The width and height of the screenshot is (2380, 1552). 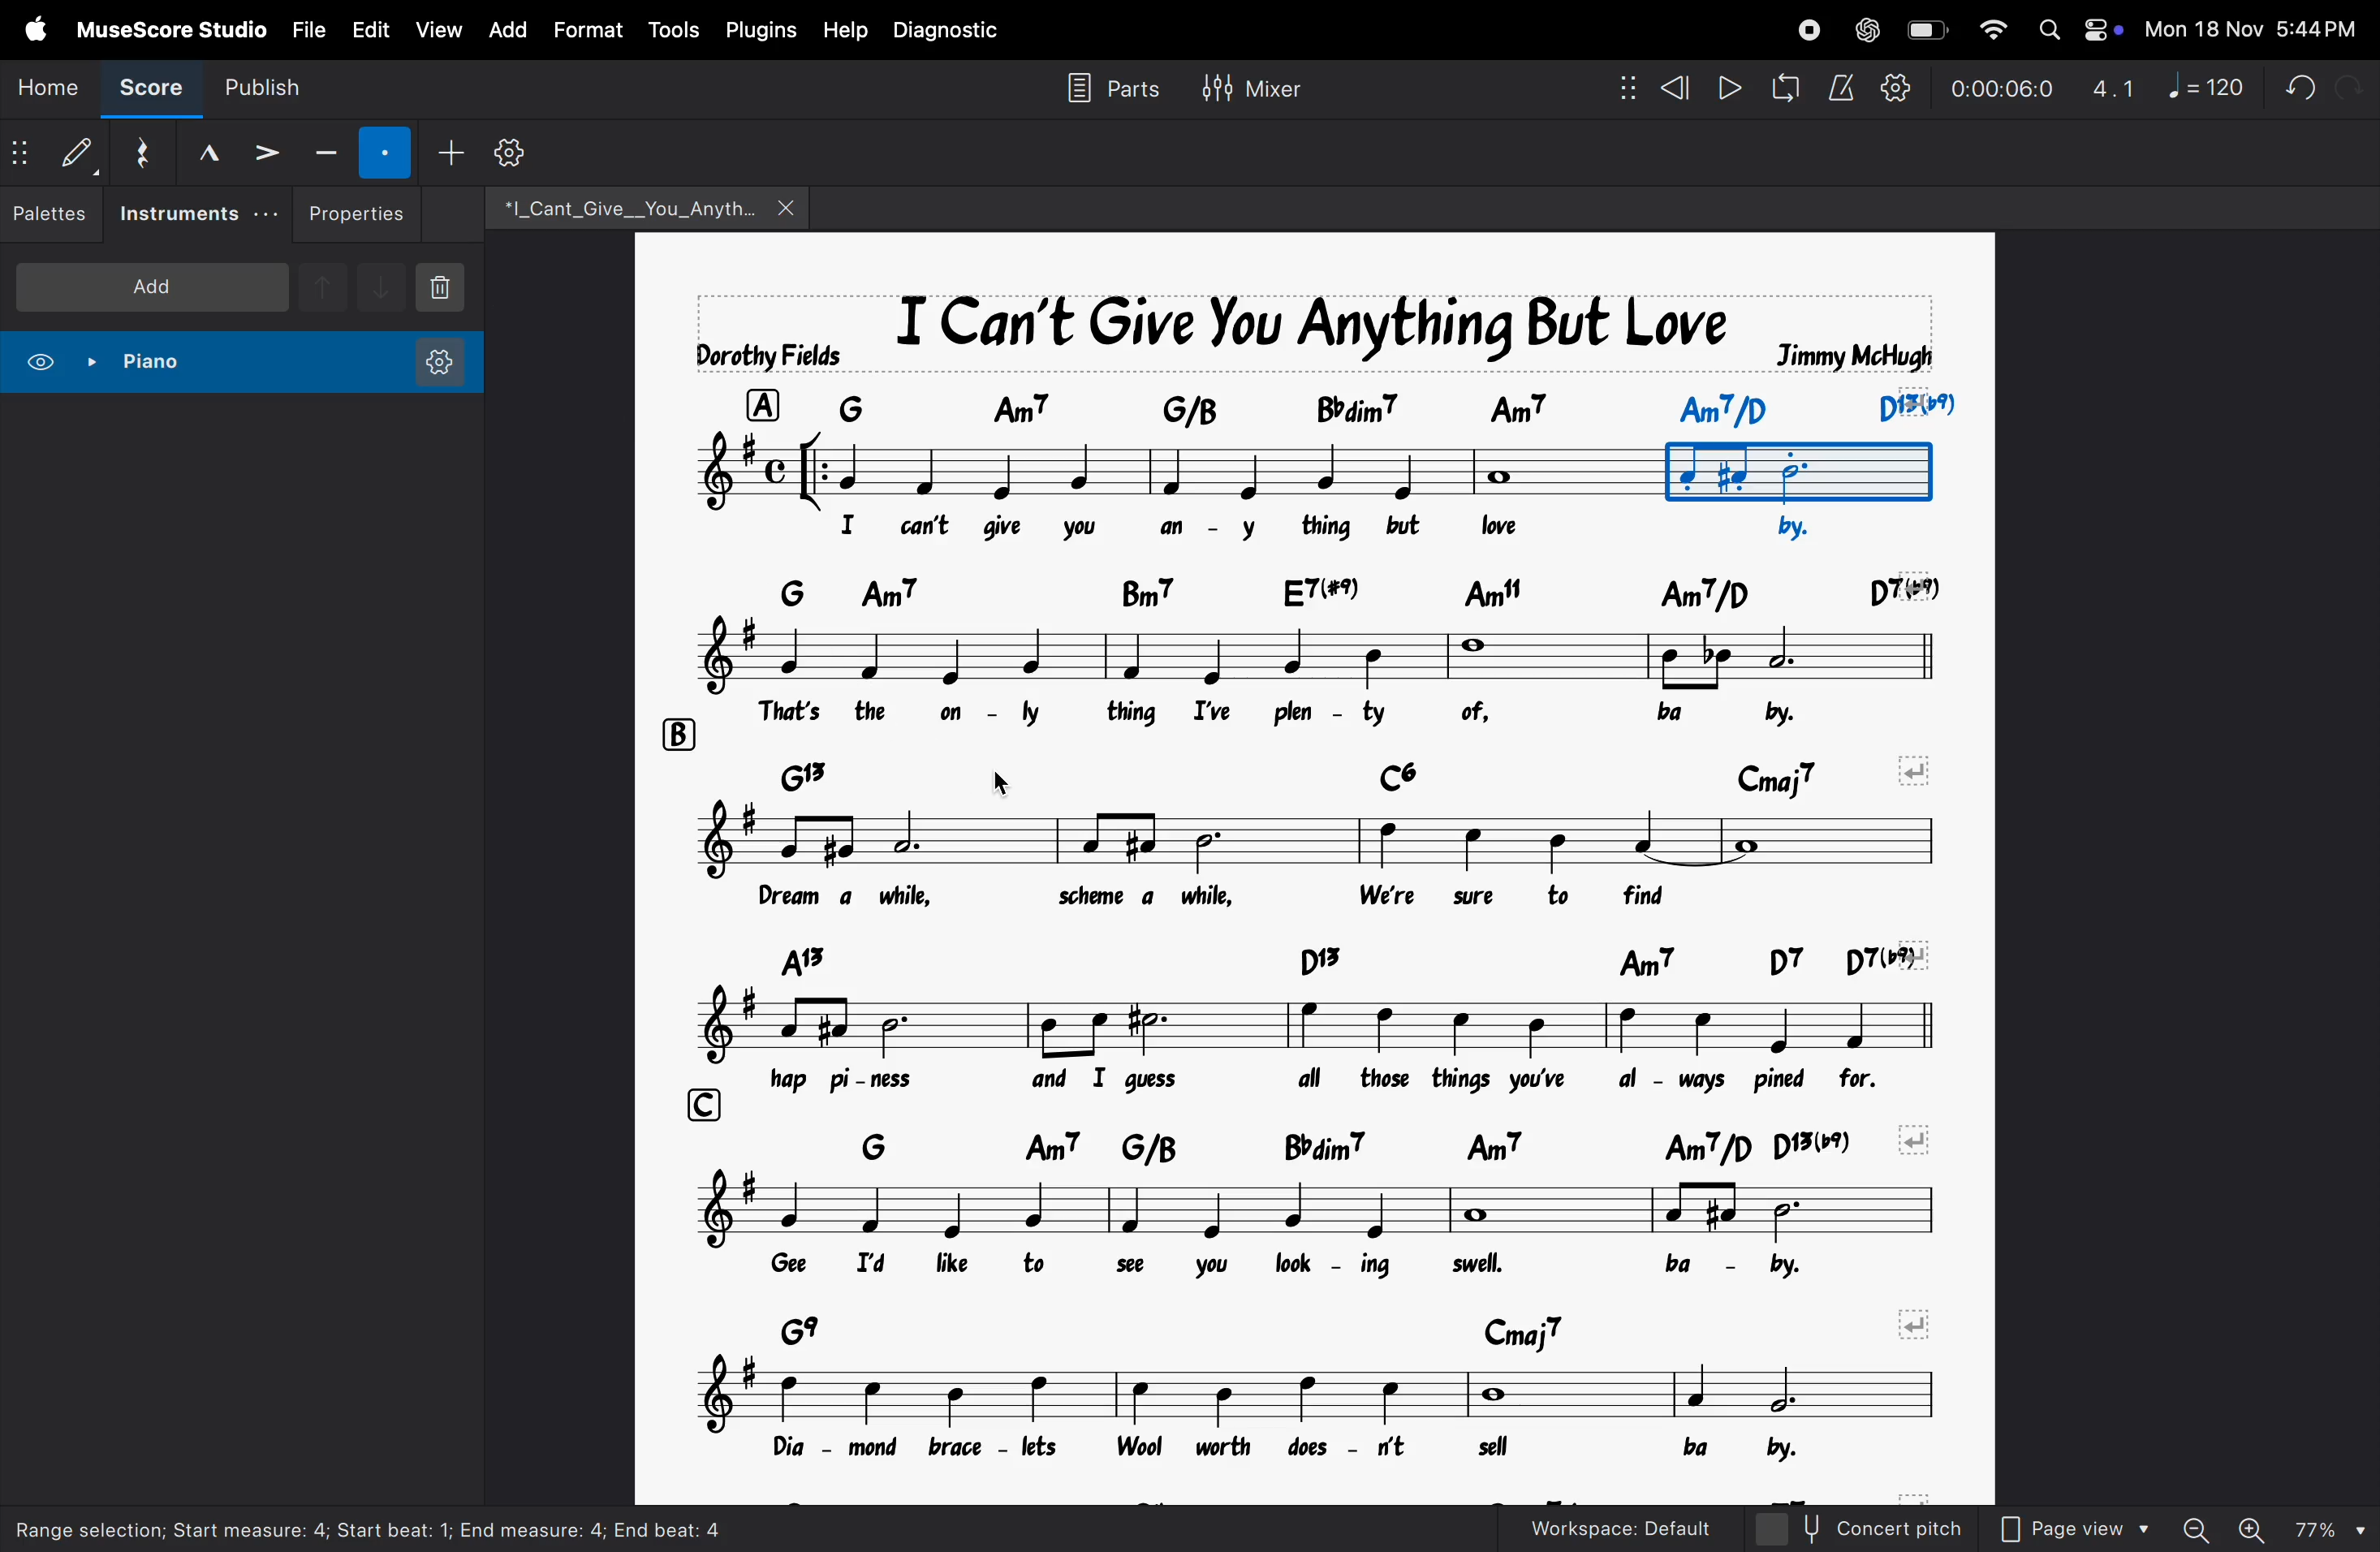 I want to click on add, so click(x=448, y=151).